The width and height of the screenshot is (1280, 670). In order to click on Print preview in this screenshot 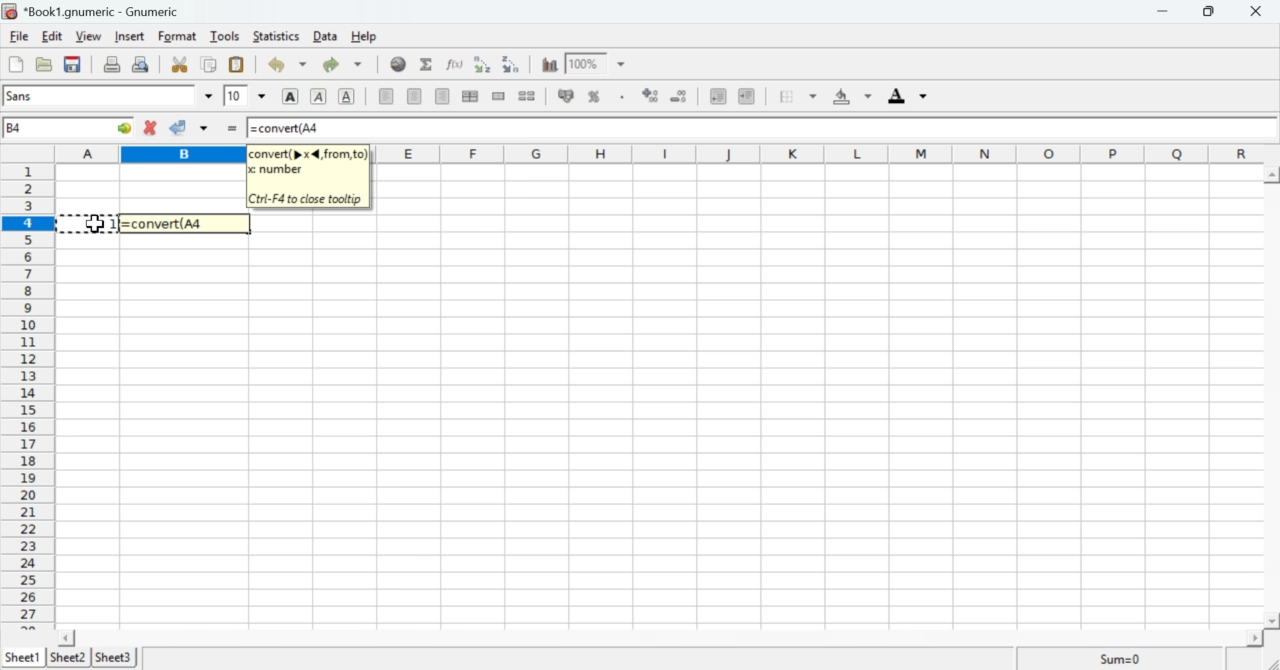, I will do `click(142, 64)`.